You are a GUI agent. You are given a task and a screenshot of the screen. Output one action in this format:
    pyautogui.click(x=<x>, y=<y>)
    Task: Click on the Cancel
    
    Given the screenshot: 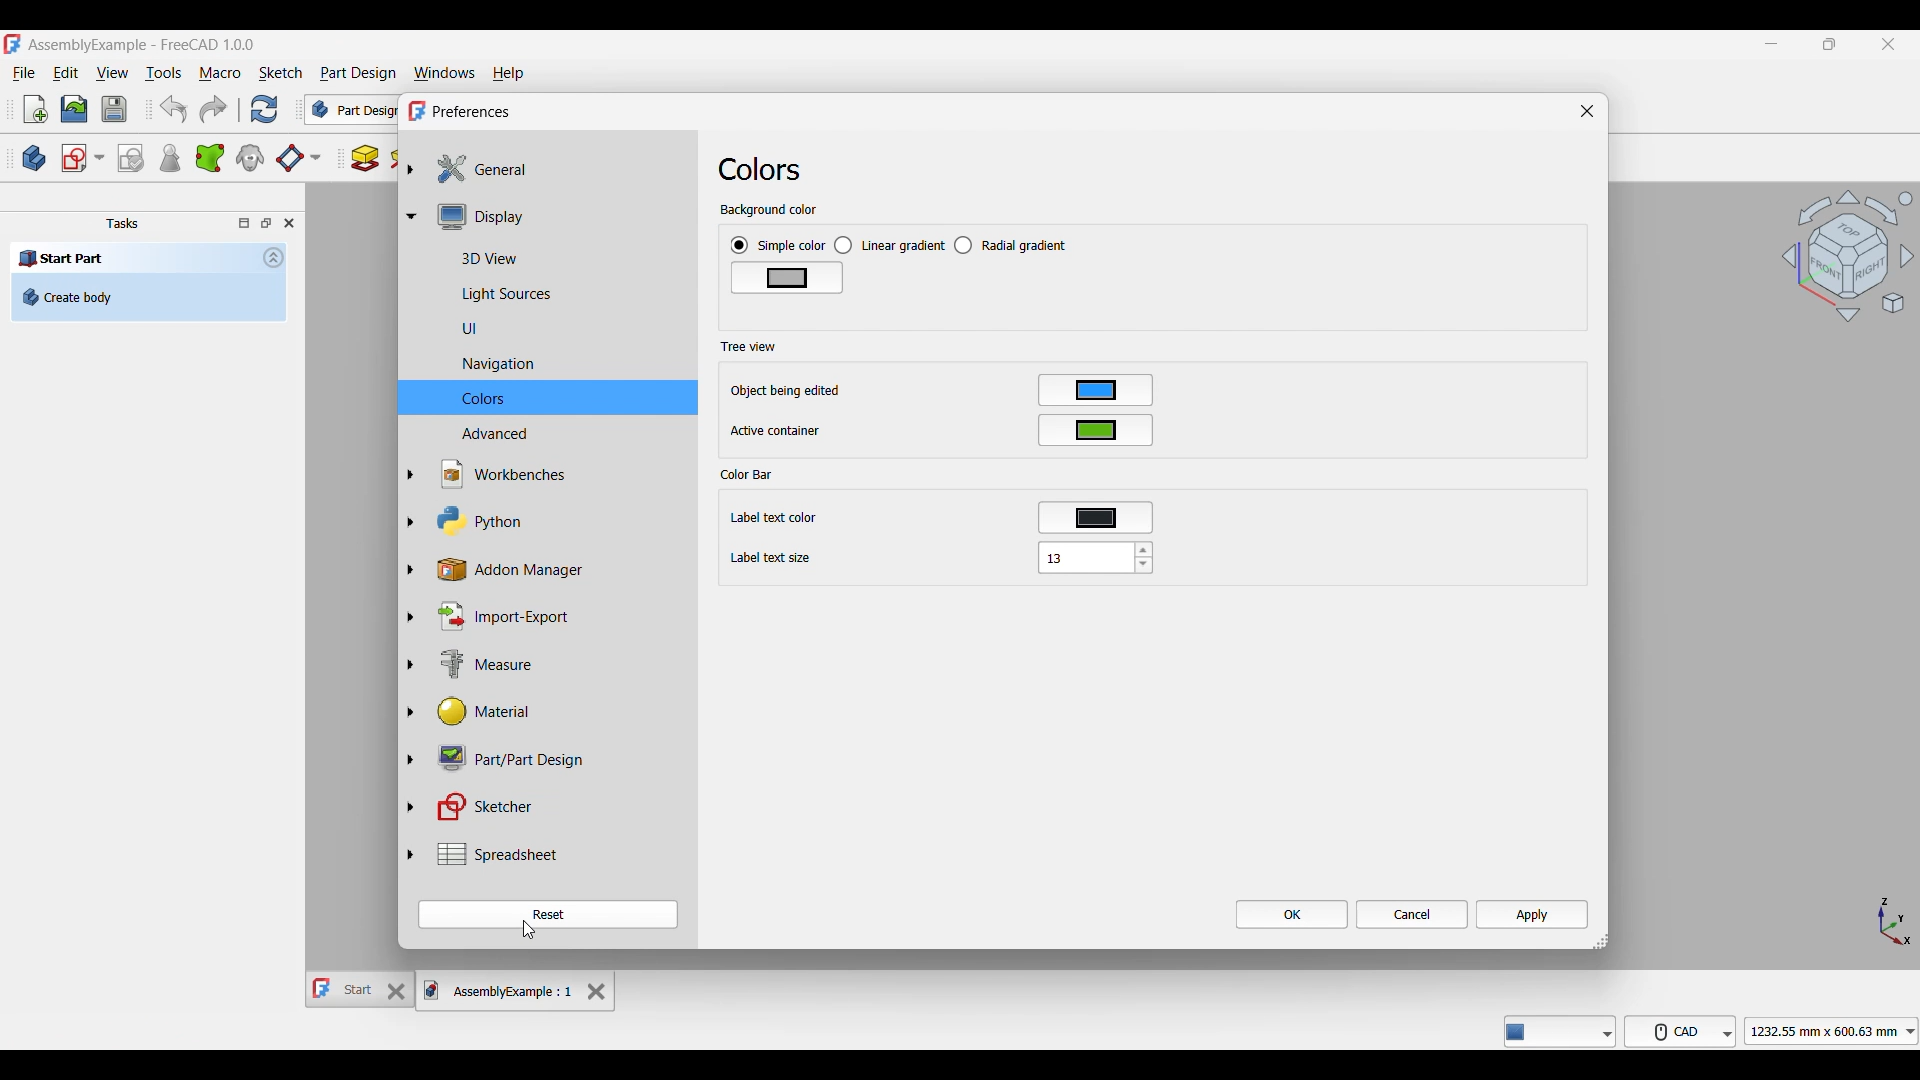 What is the action you would take?
    pyautogui.click(x=1413, y=914)
    